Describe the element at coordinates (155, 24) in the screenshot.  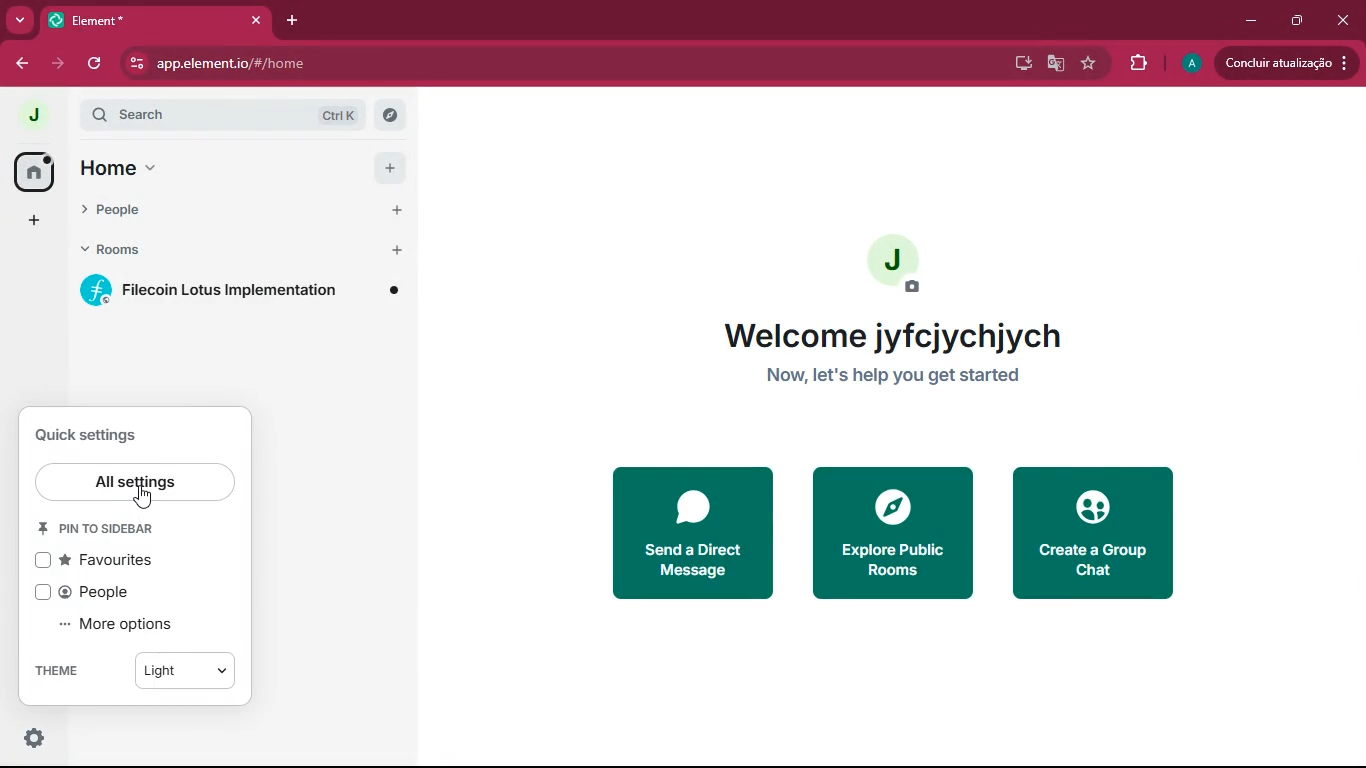
I see `*Element` at that location.